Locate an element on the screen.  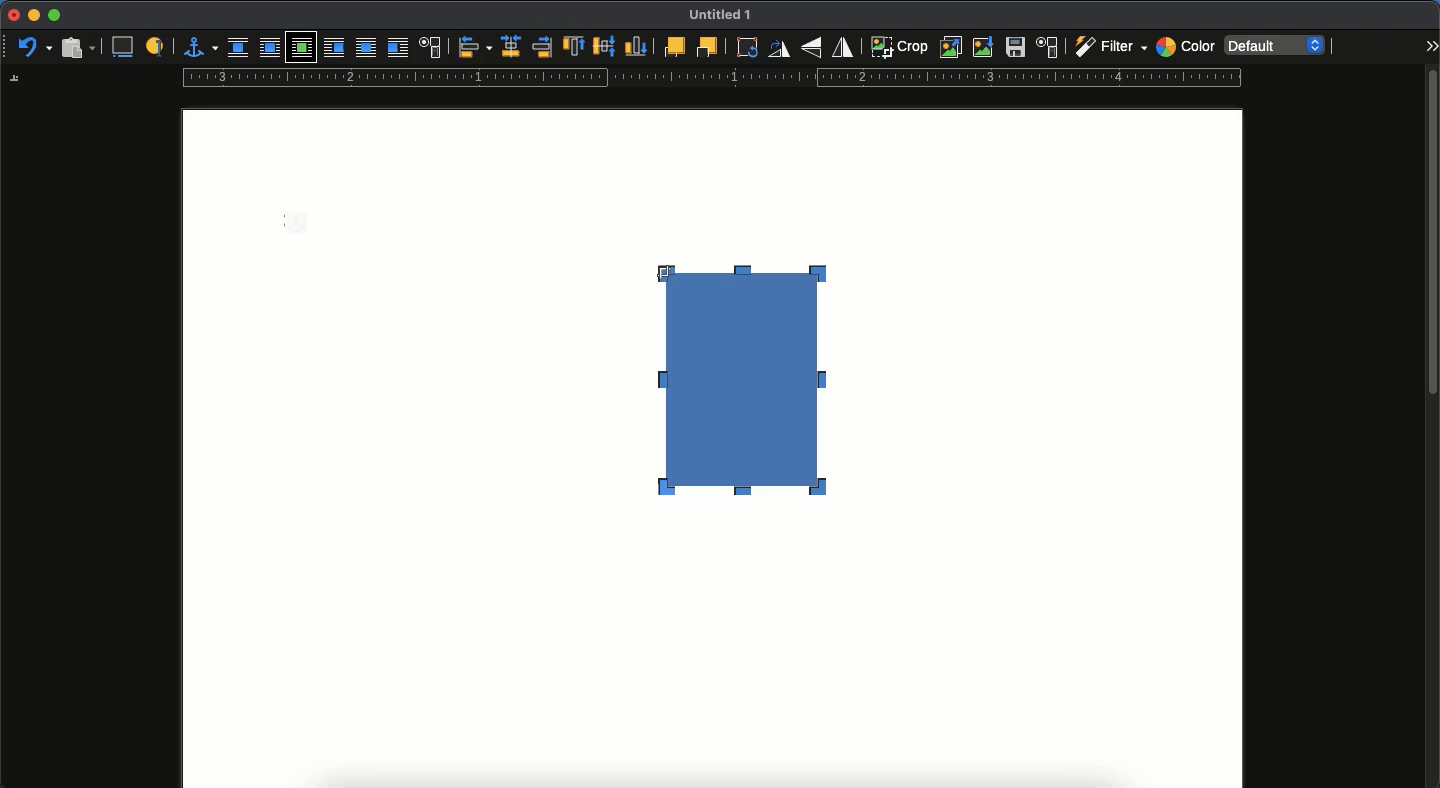
bottom to anchor is located at coordinates (636, 46).